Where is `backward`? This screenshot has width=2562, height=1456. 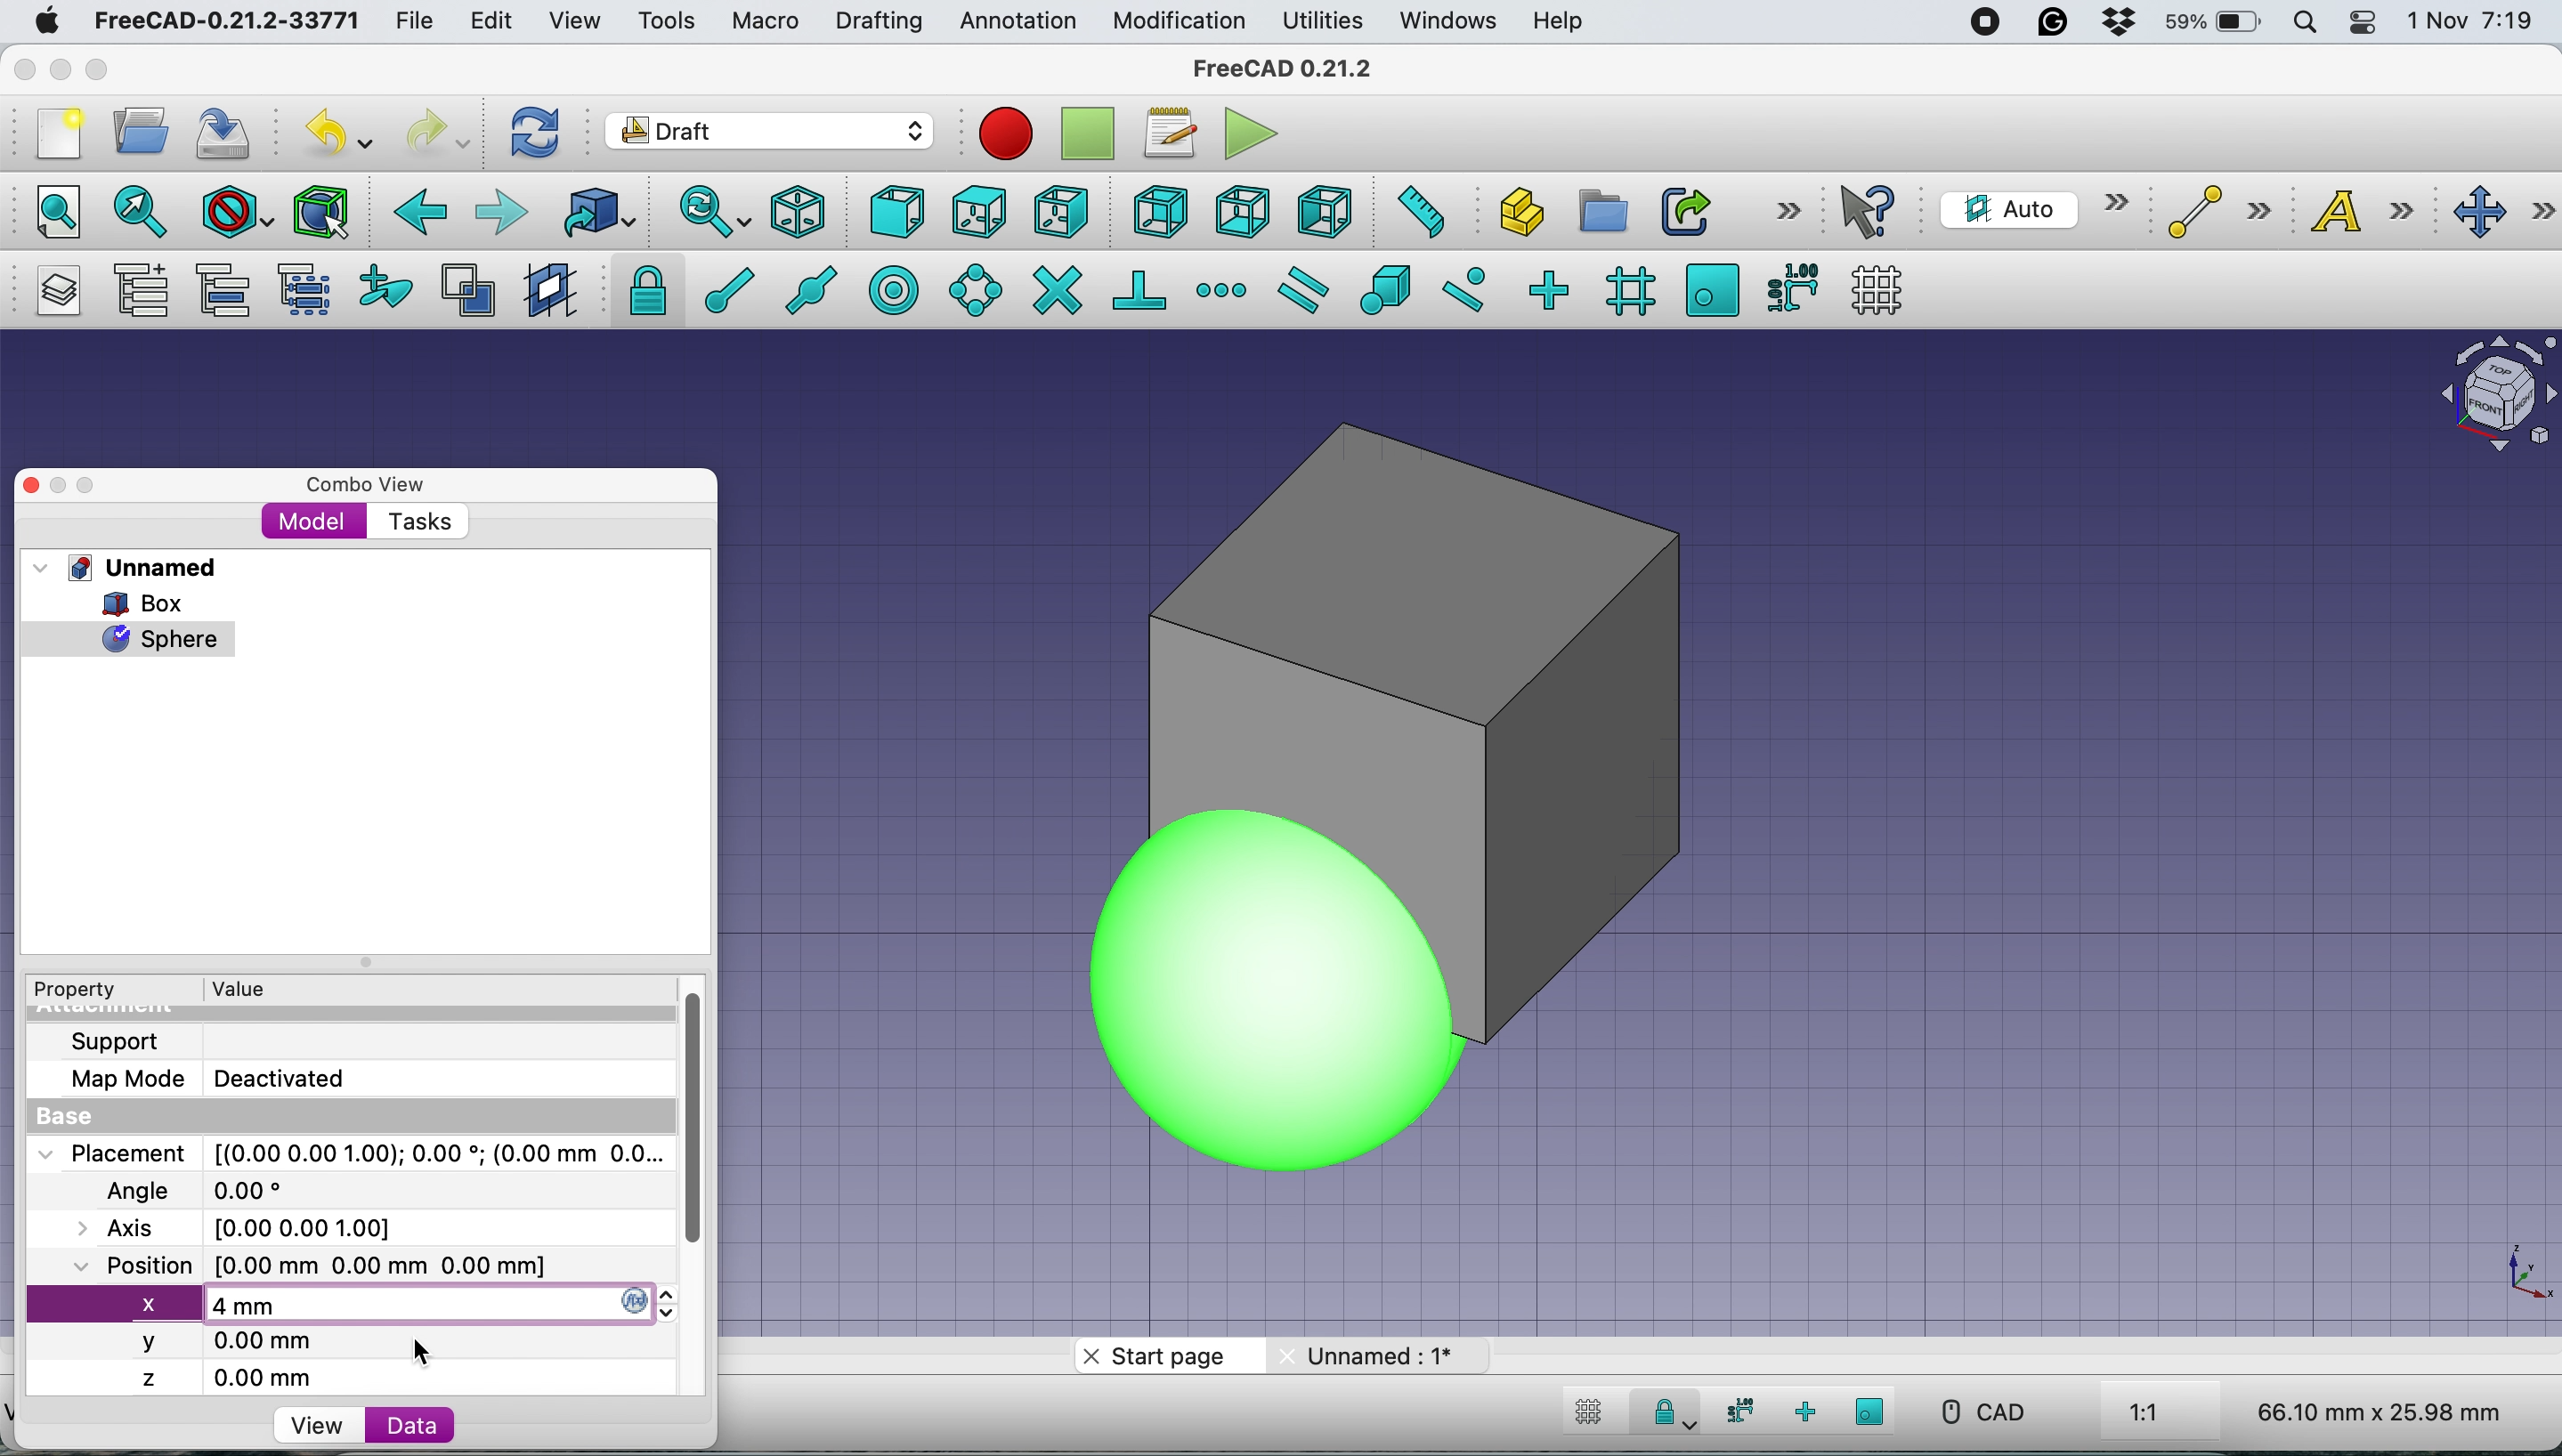 backward is located at coordinates (415, 212).